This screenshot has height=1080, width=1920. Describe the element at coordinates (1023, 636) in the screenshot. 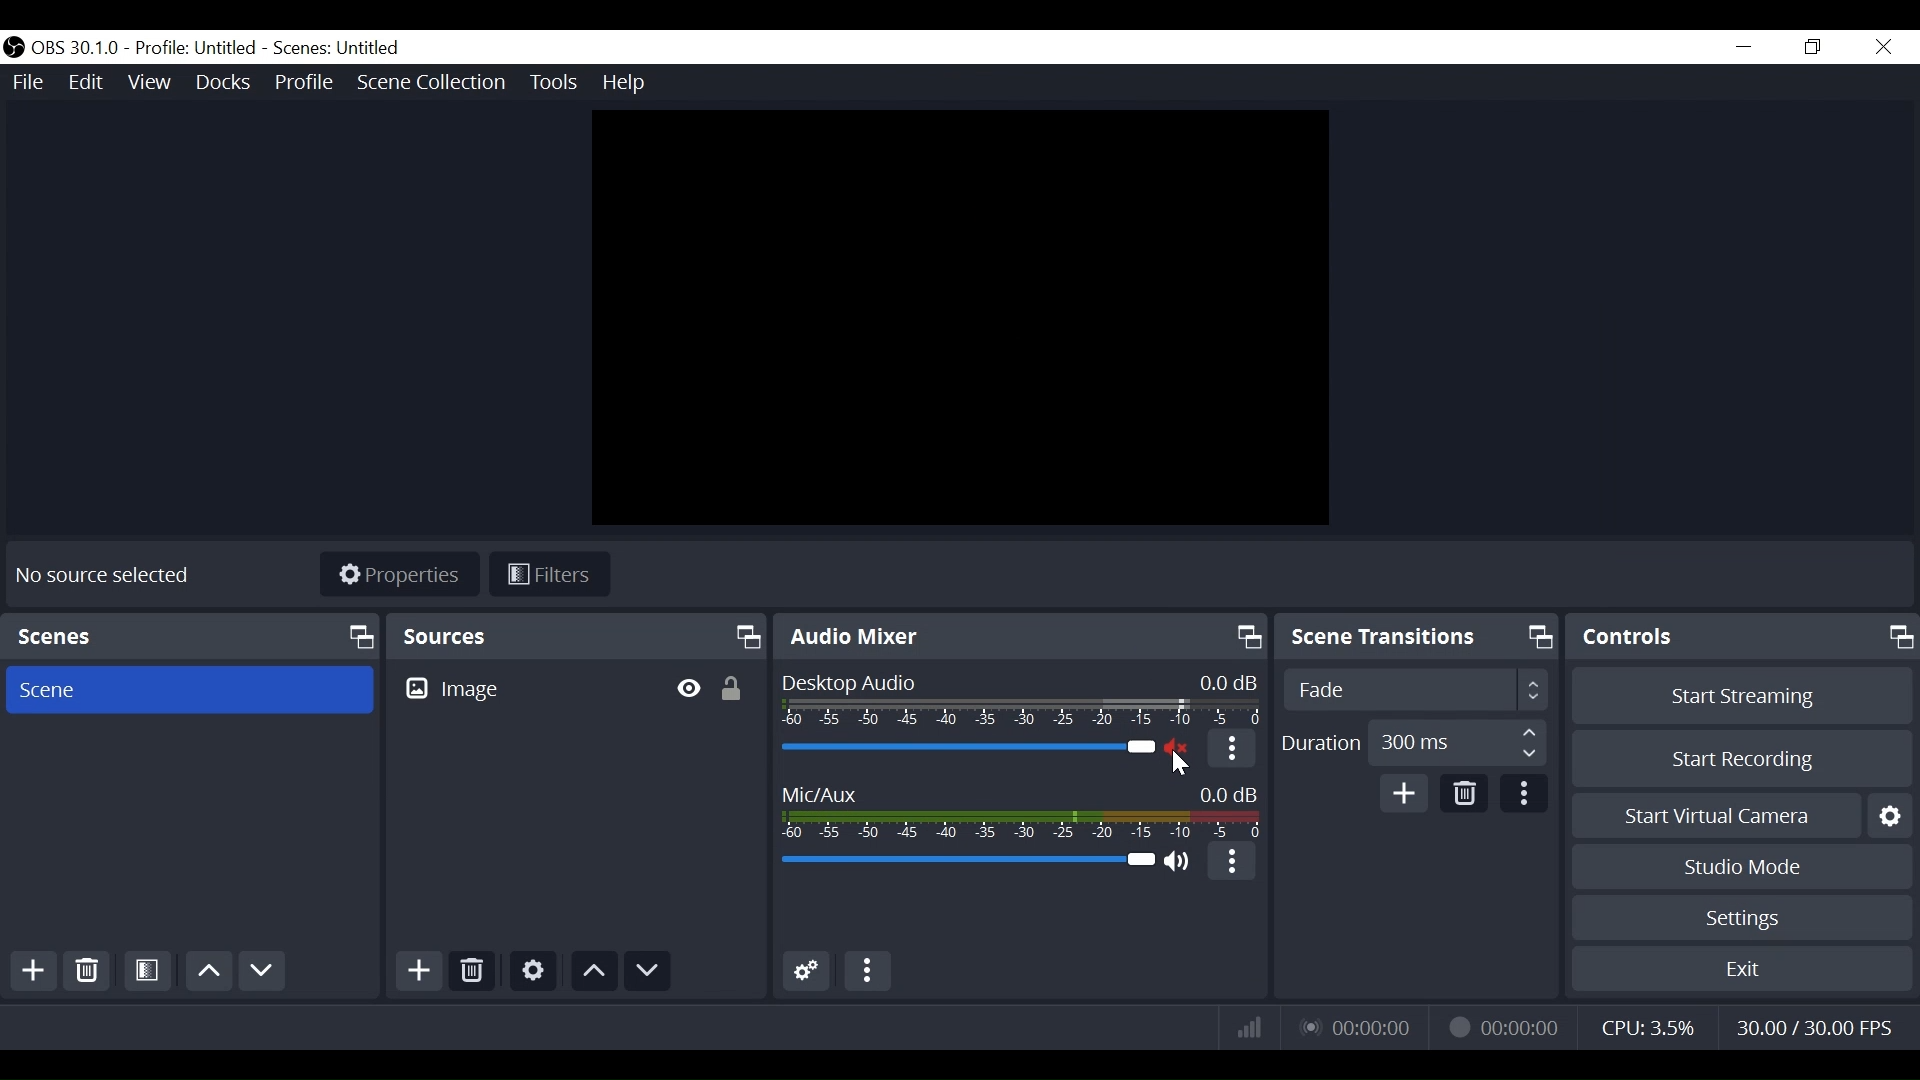

I see `Audio Mixer` at that location.